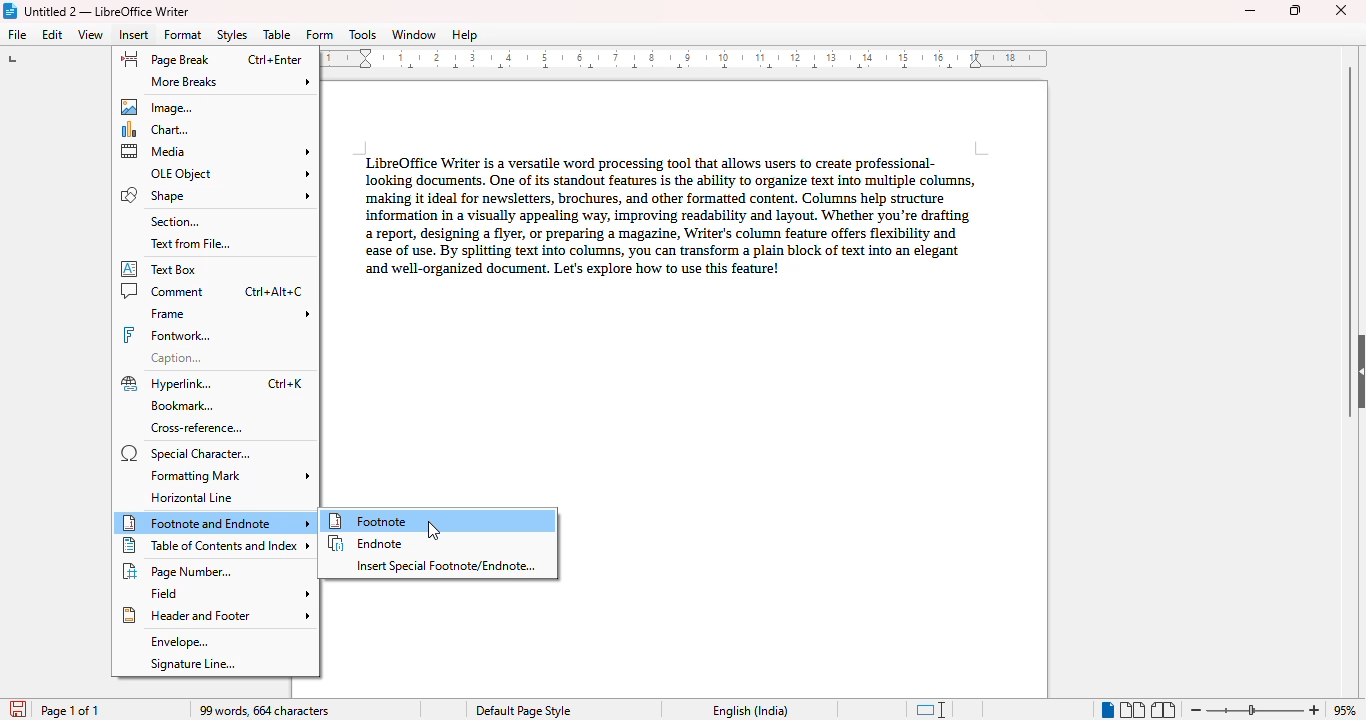 Image resolution: width=1366 pixels, height=720 pixels. What do you see at coordinates (229, 593) in the screenshot?
I see `field ` at bounding box center [229, 593].